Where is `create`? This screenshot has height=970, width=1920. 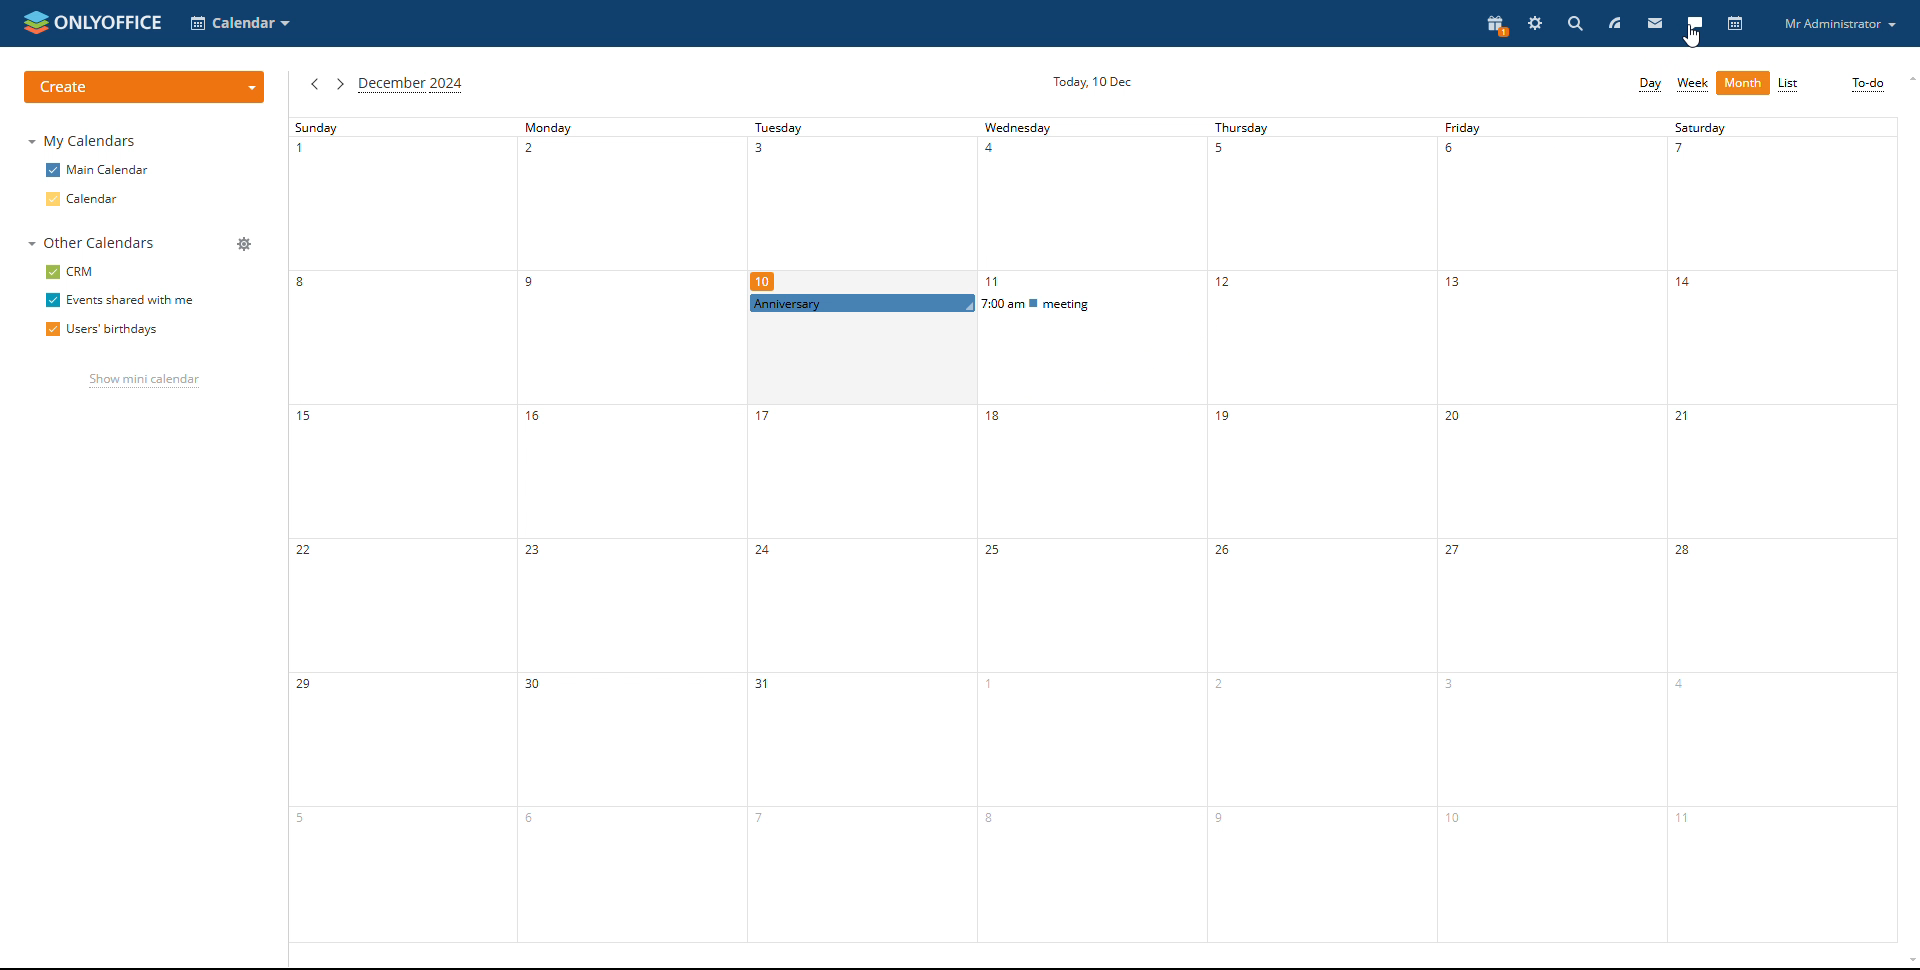 create is located at coordinates (144, 87).